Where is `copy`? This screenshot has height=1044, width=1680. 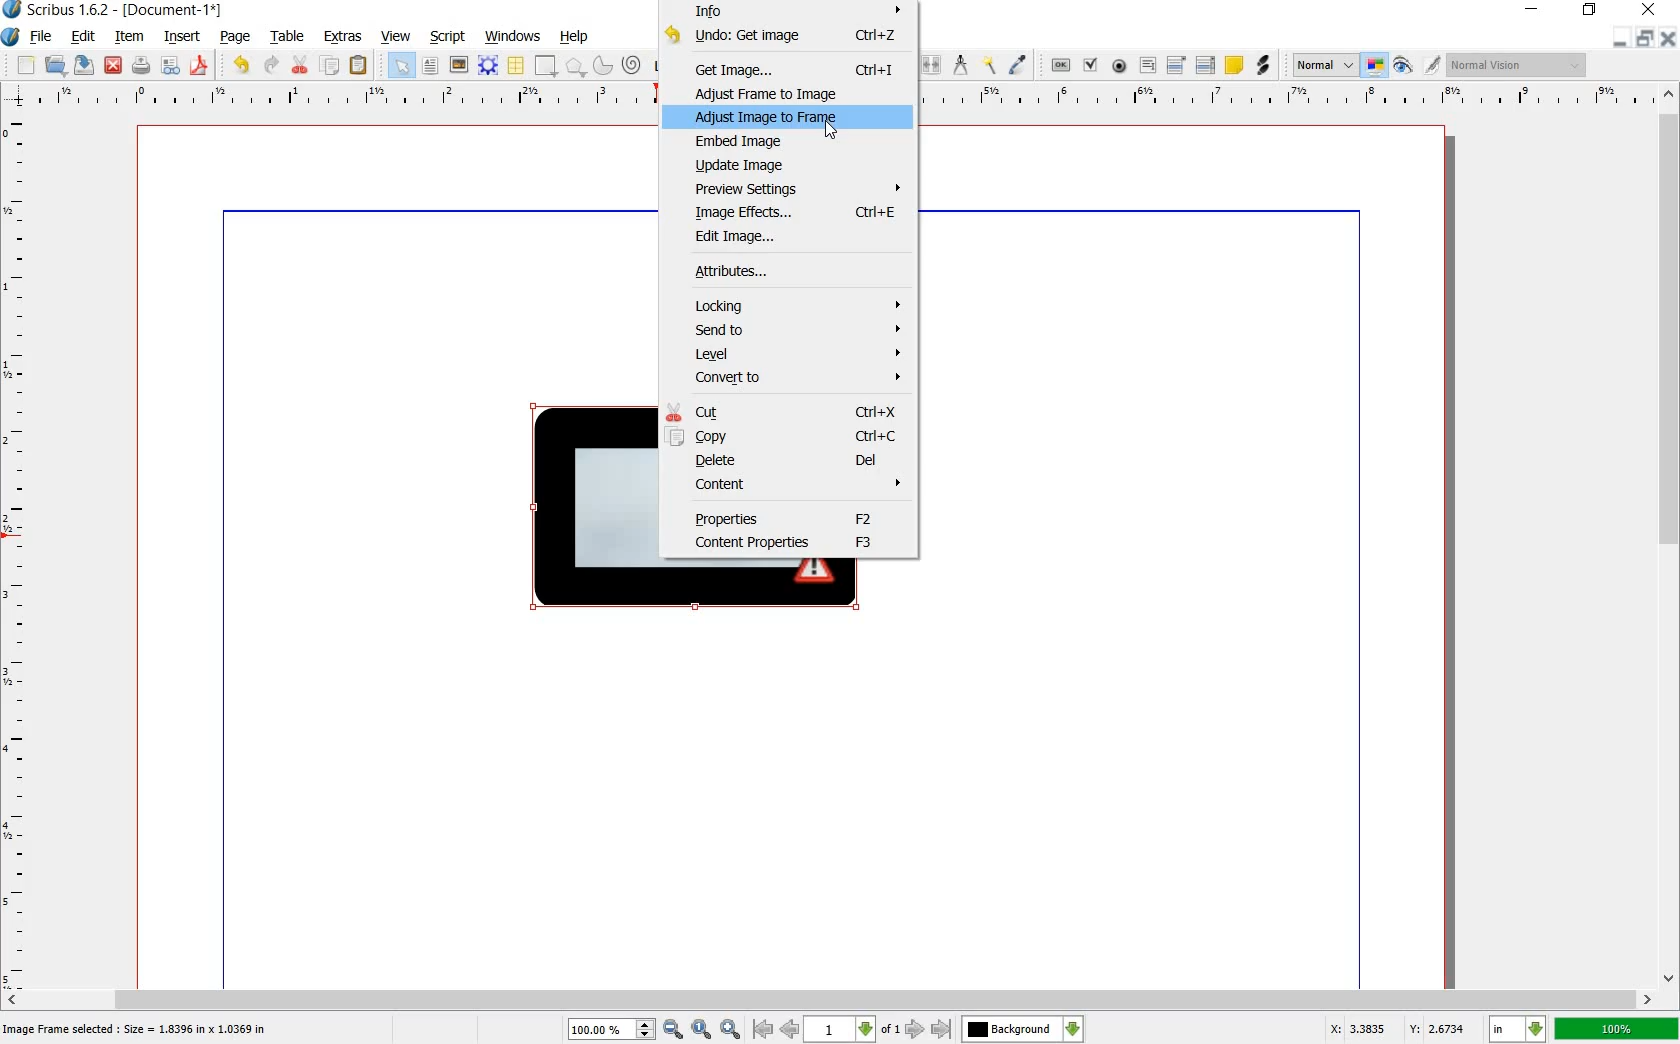
copy is located at coordinates (781, 437).